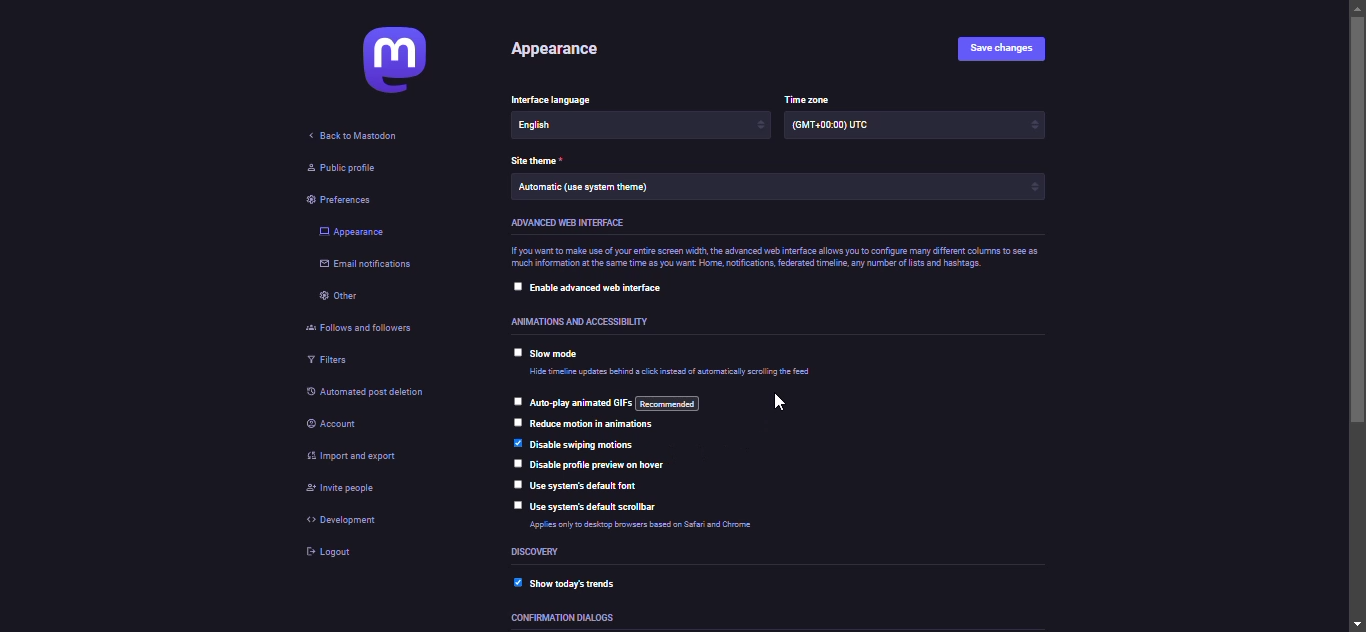 The width and height of the screenshot is (1366, 632). Describe the element at coordinates (349, 329) in the screenshot. I see `follows and followers` at that location.